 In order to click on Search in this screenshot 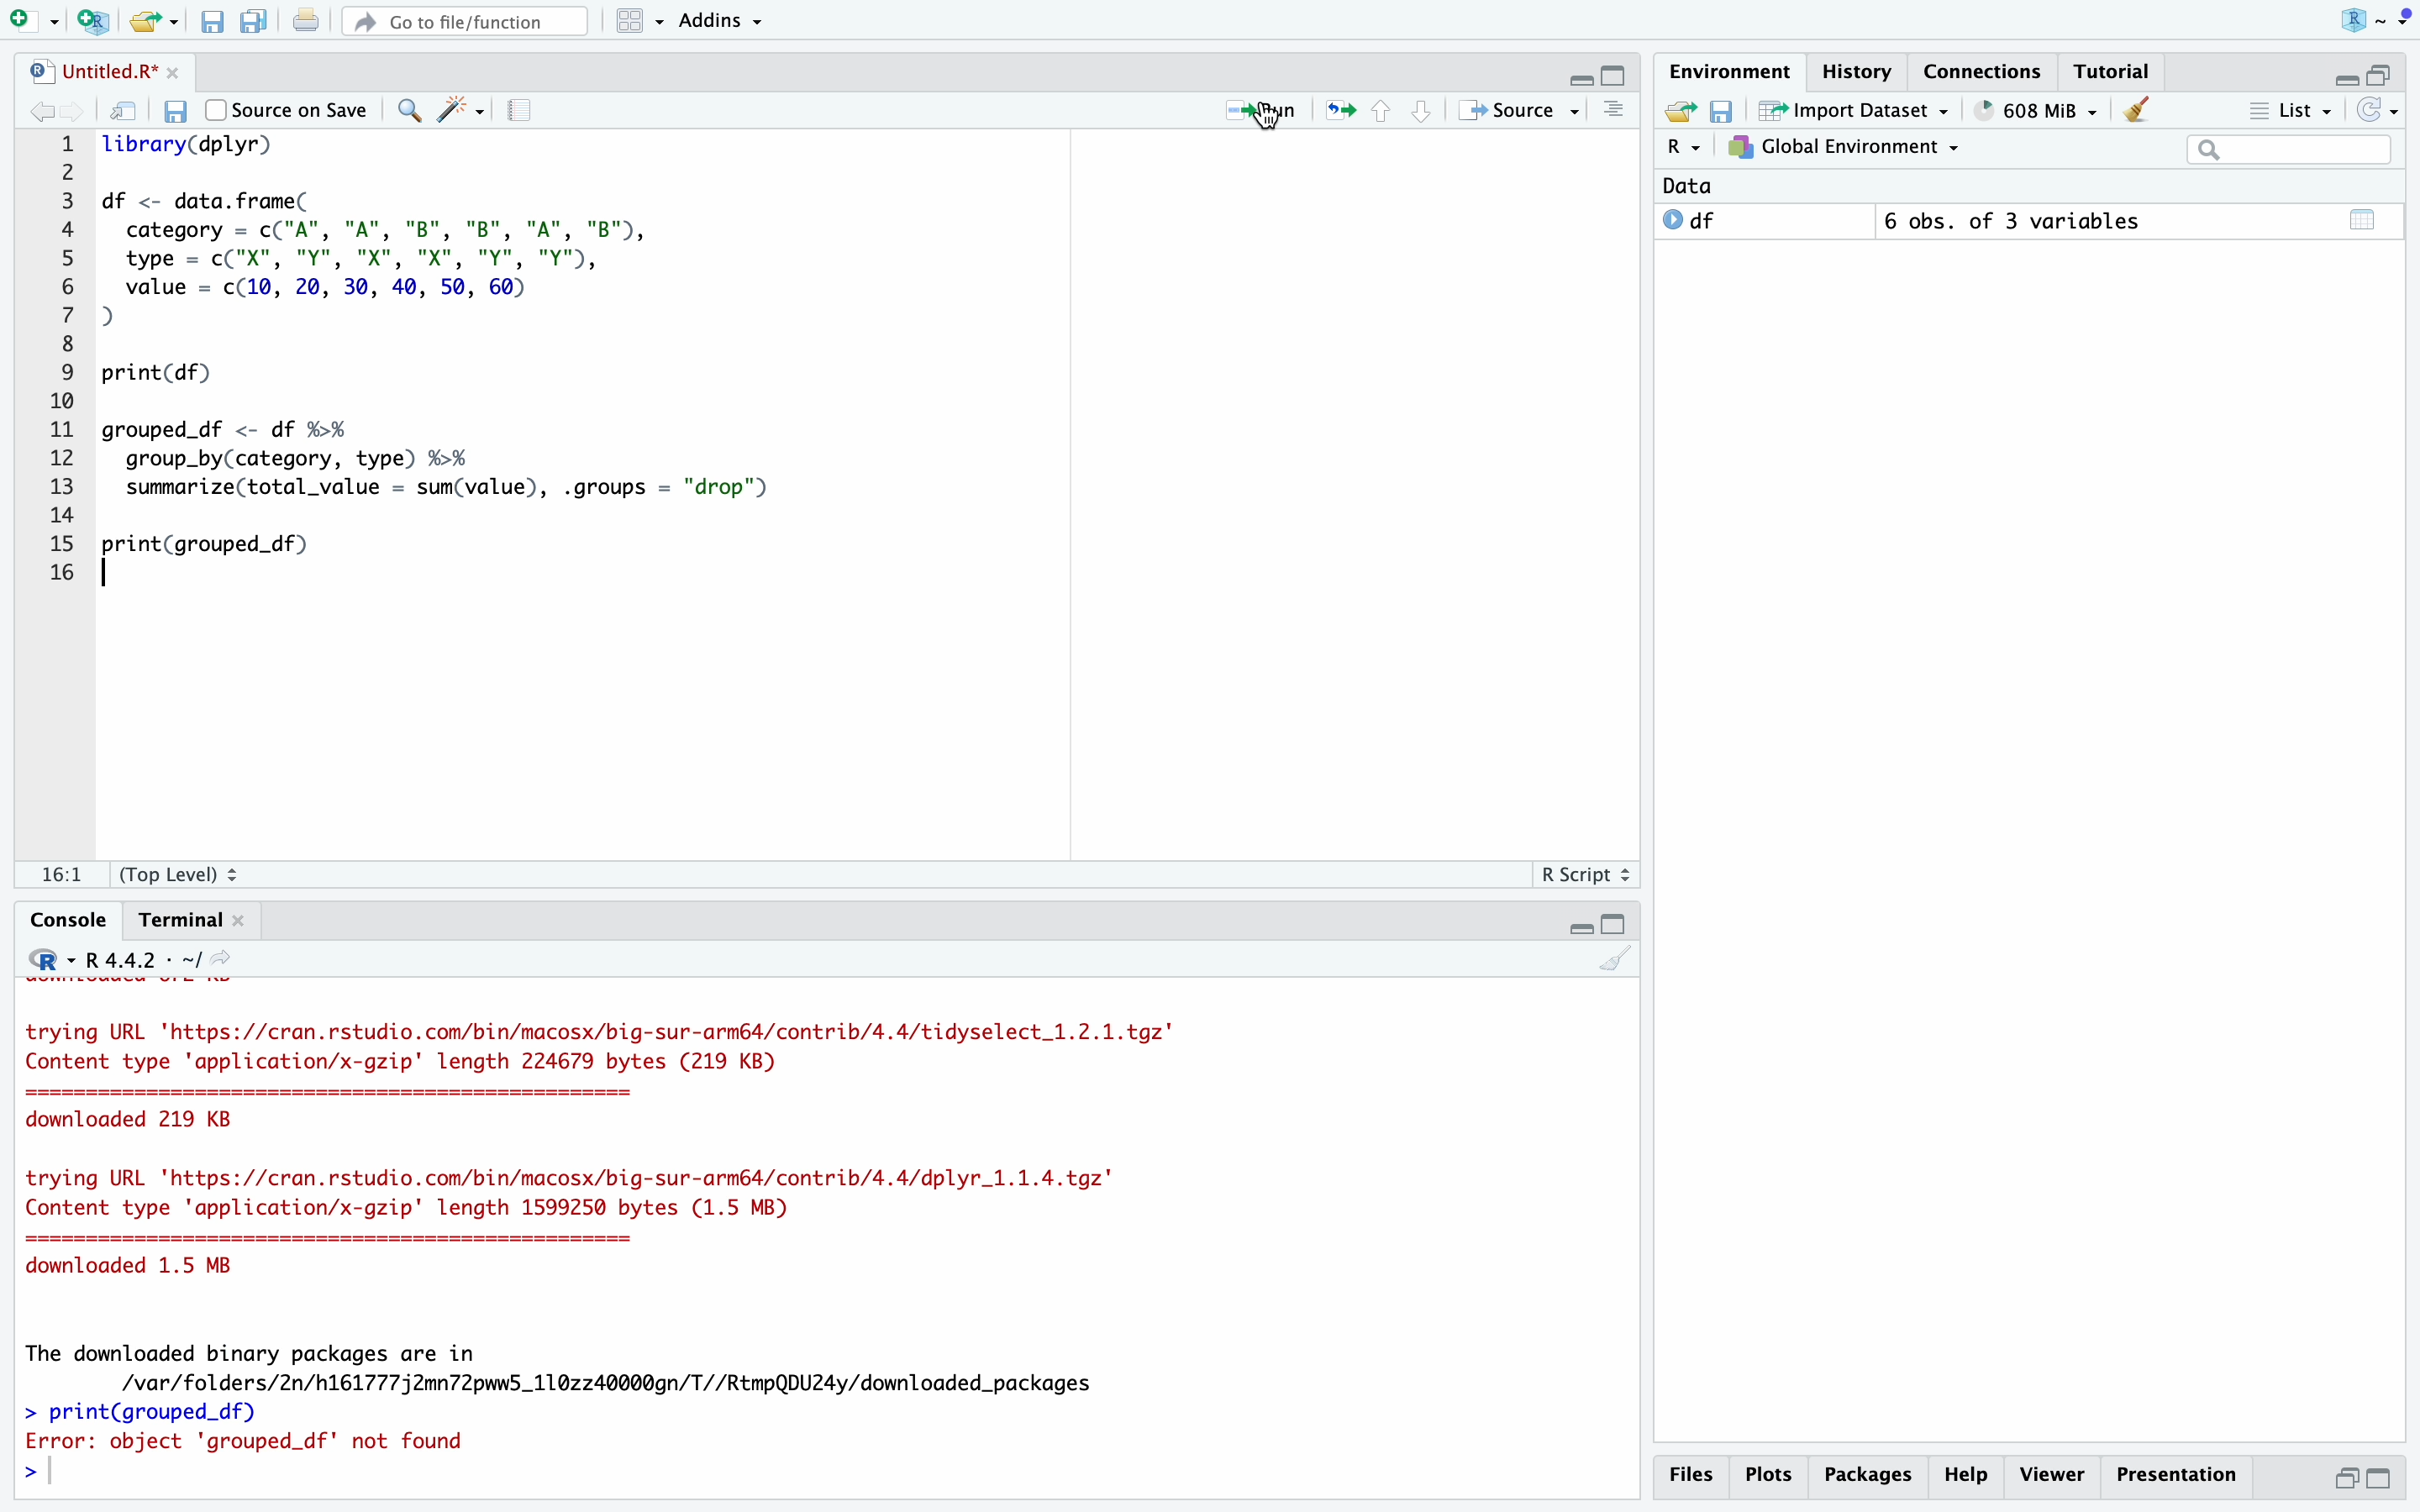, I will do `click(2293, 150)`.